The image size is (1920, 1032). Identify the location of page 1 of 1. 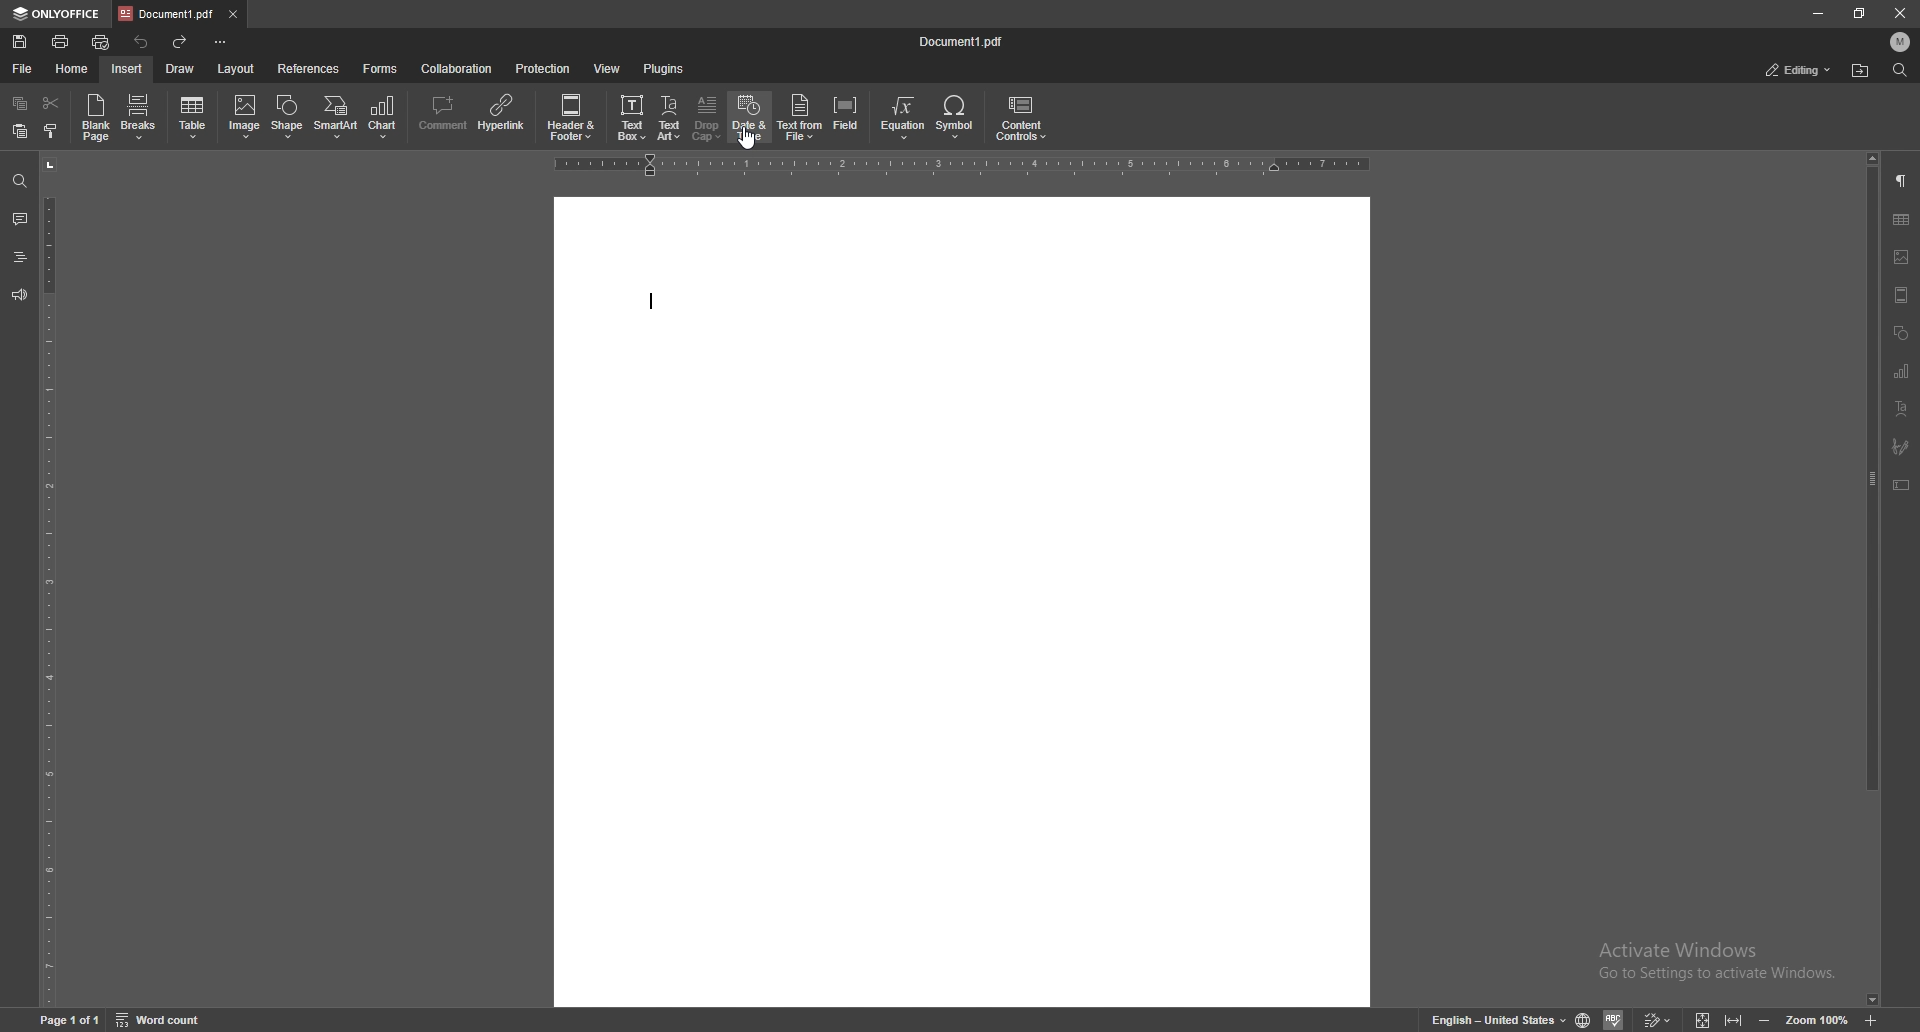
(69, 1021).